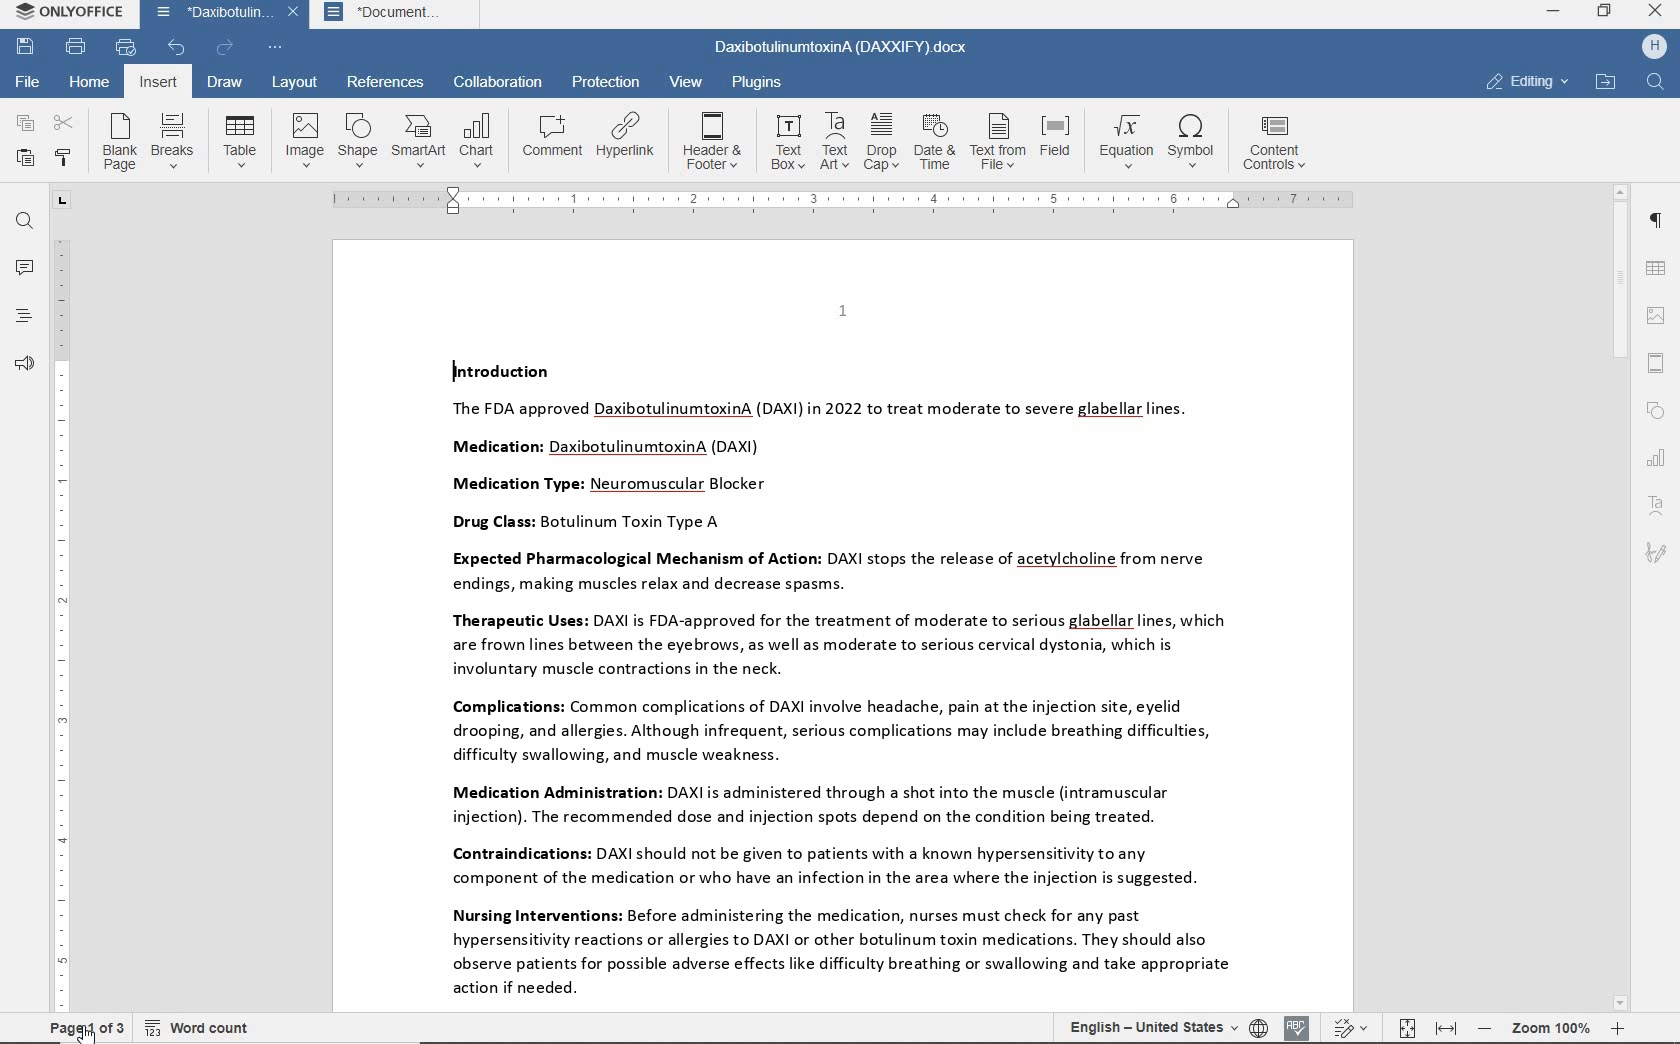 The height and width of the screenshot is (1044, 1680). I want to click on zoom in, so click(1616, 1028).